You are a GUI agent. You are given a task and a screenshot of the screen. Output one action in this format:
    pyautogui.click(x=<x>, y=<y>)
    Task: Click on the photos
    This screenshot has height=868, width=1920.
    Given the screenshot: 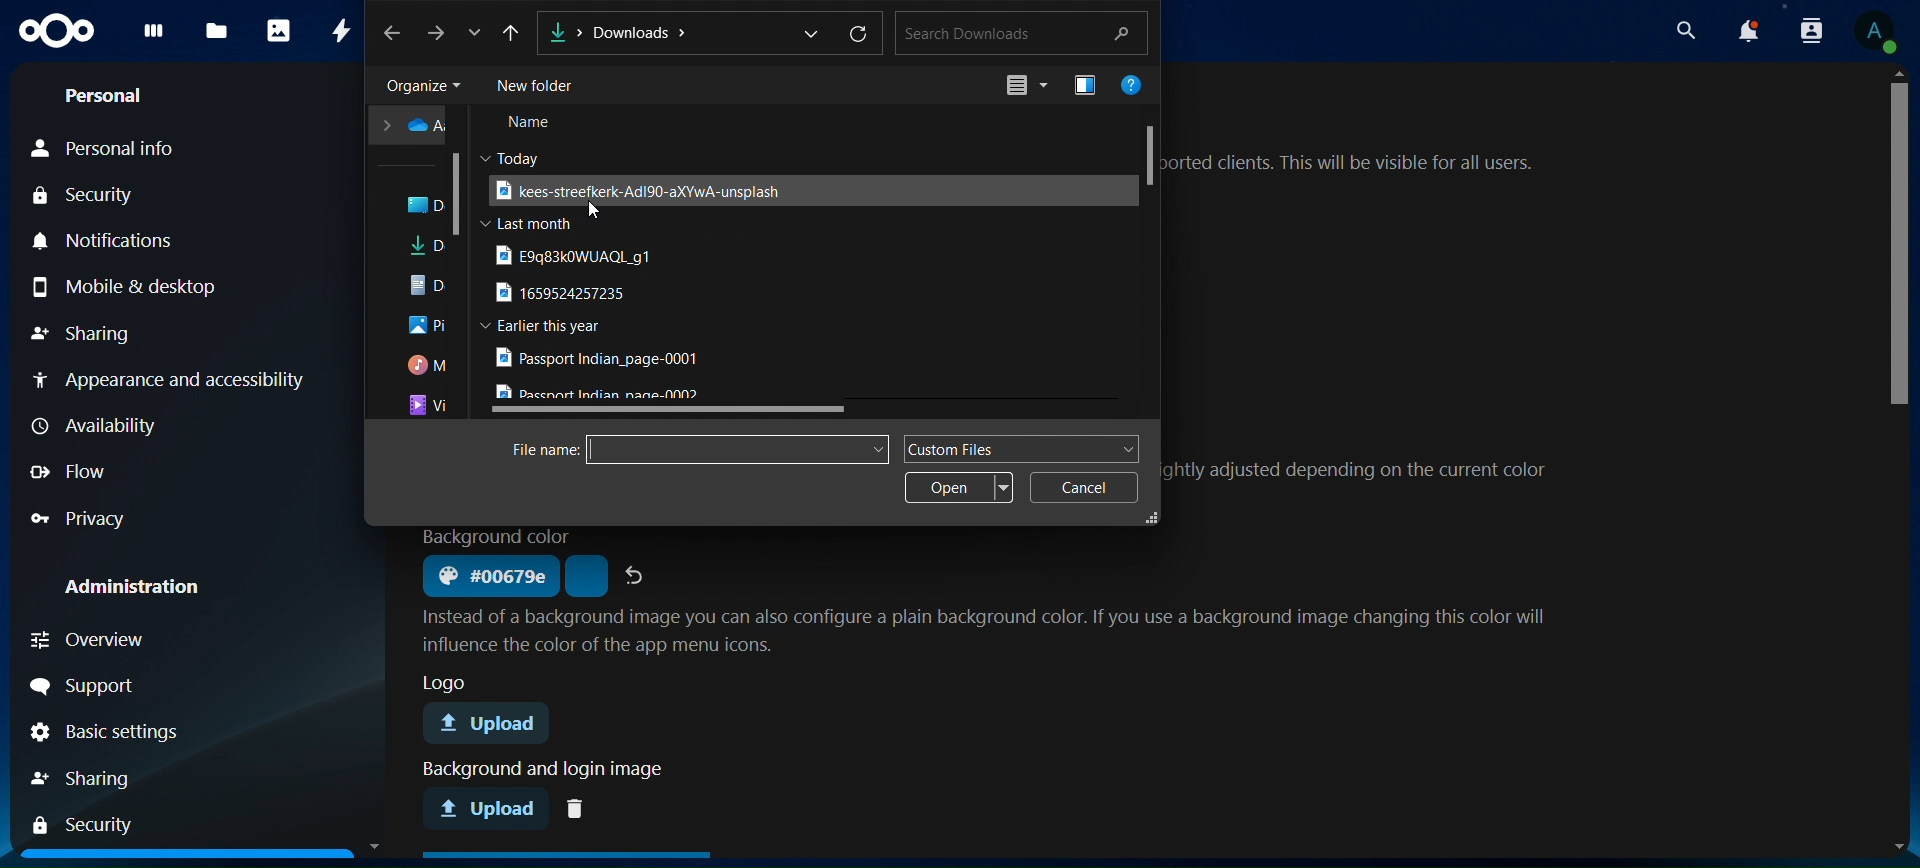 What is the action you would take?
    pyautogui.click(x=278, y=30)
    